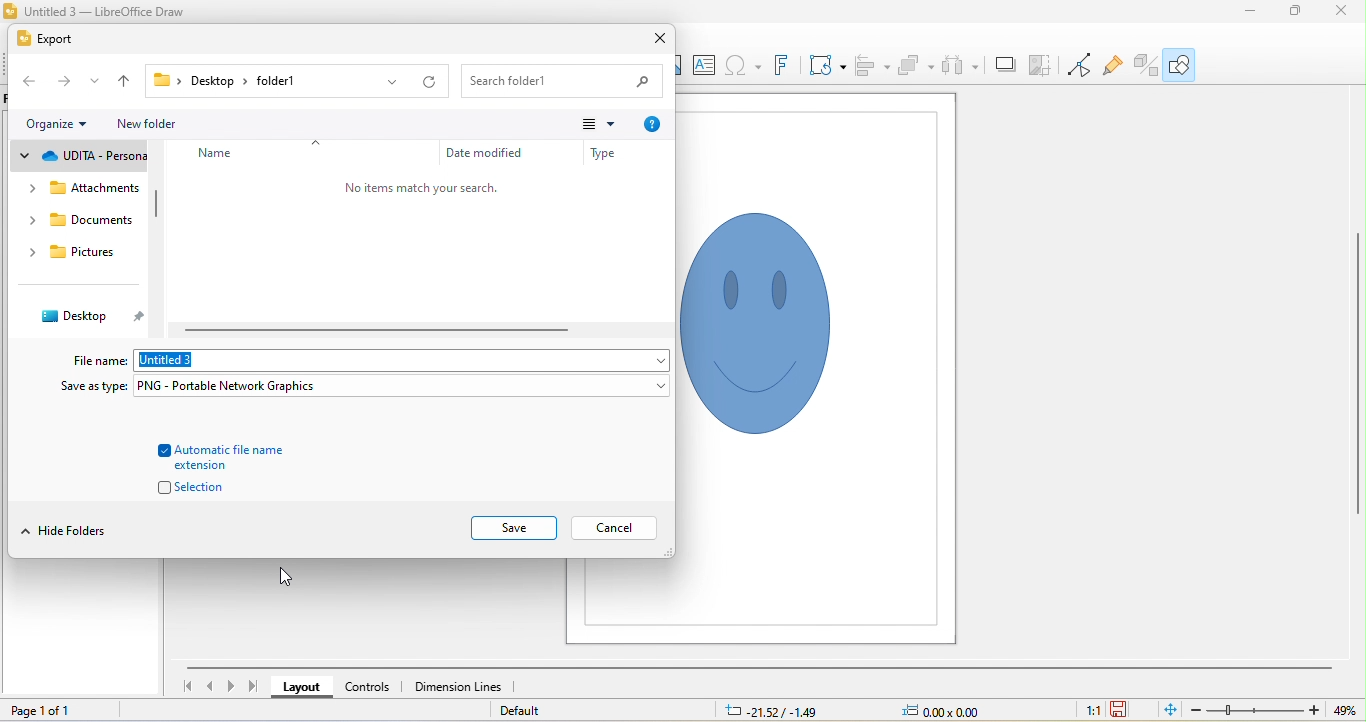 The height and width of the screenshot is (722, 1366). Describe the element at coordinates (88, 125) in the screenshot. I see `drop down` at that location.